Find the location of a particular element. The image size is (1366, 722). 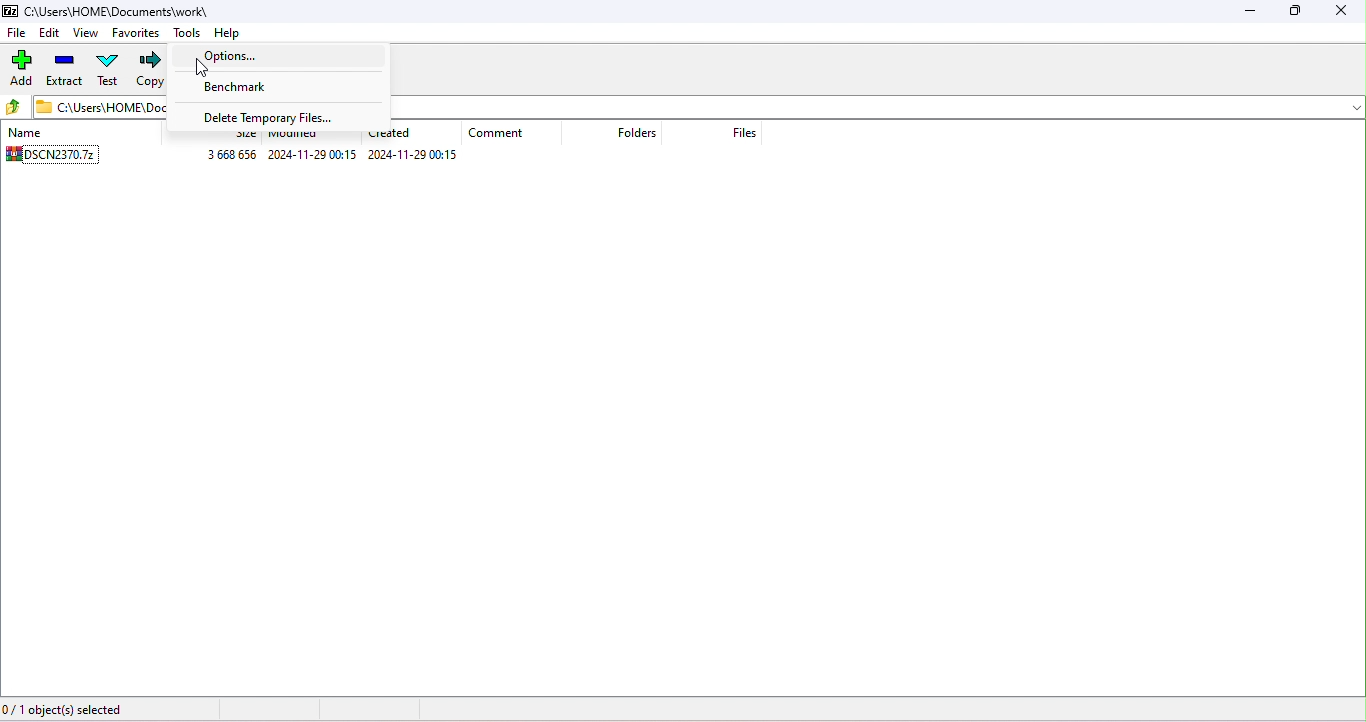

extract is located at coordinates (68, 71).